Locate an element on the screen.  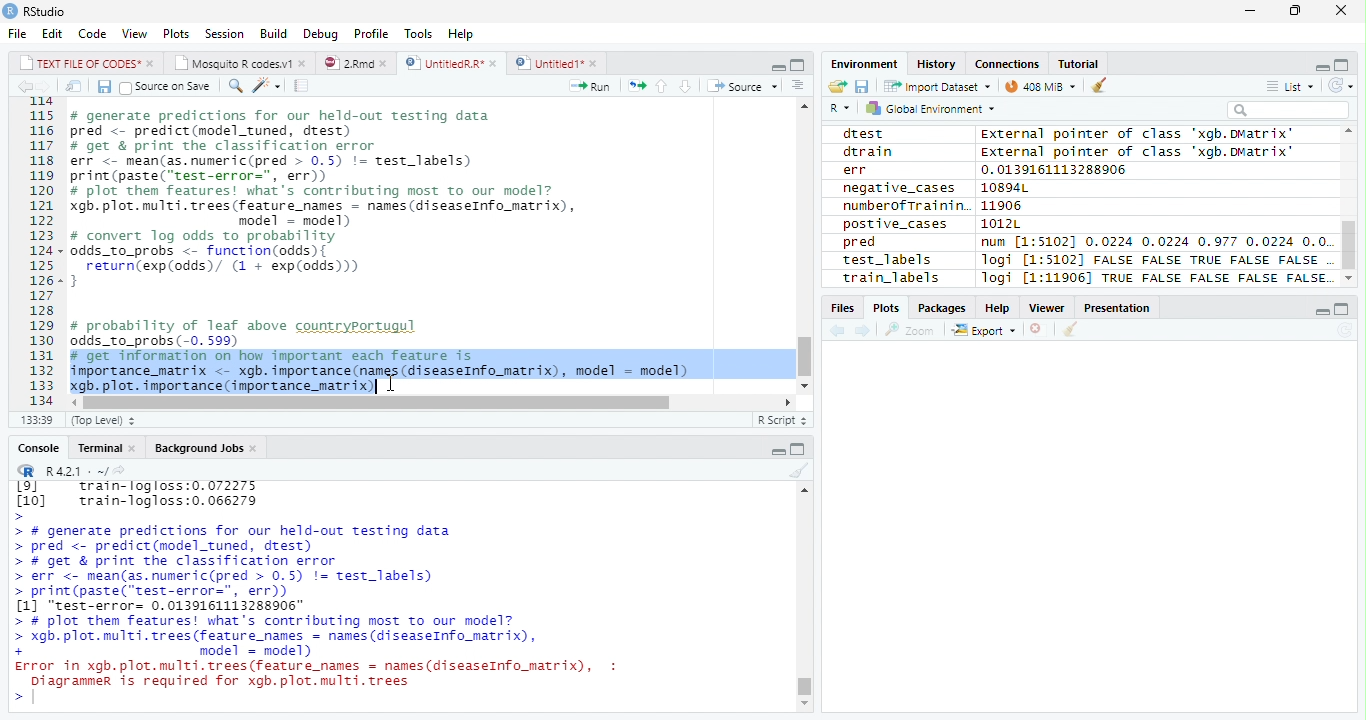
train_labels is located at coordinates (889, 279).